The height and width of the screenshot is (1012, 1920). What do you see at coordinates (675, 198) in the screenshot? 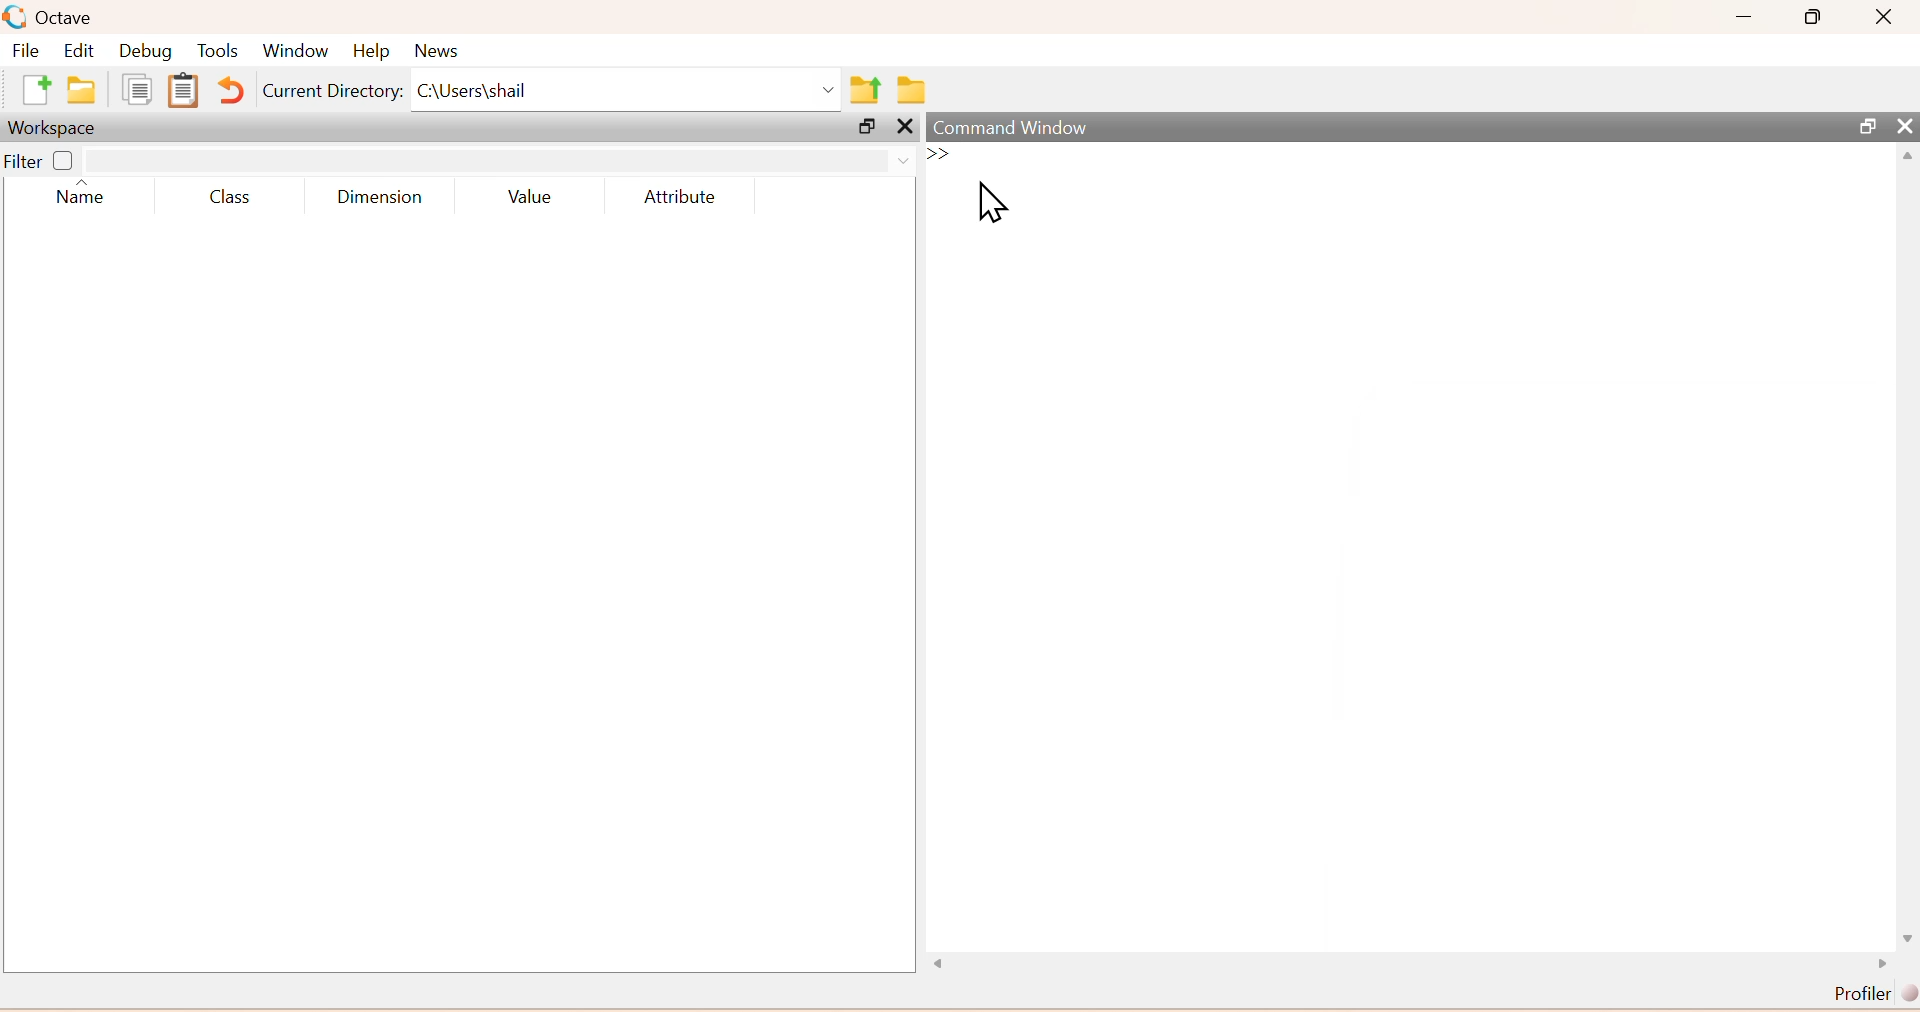
I see `Attribute` at bounding box center [675, 198].